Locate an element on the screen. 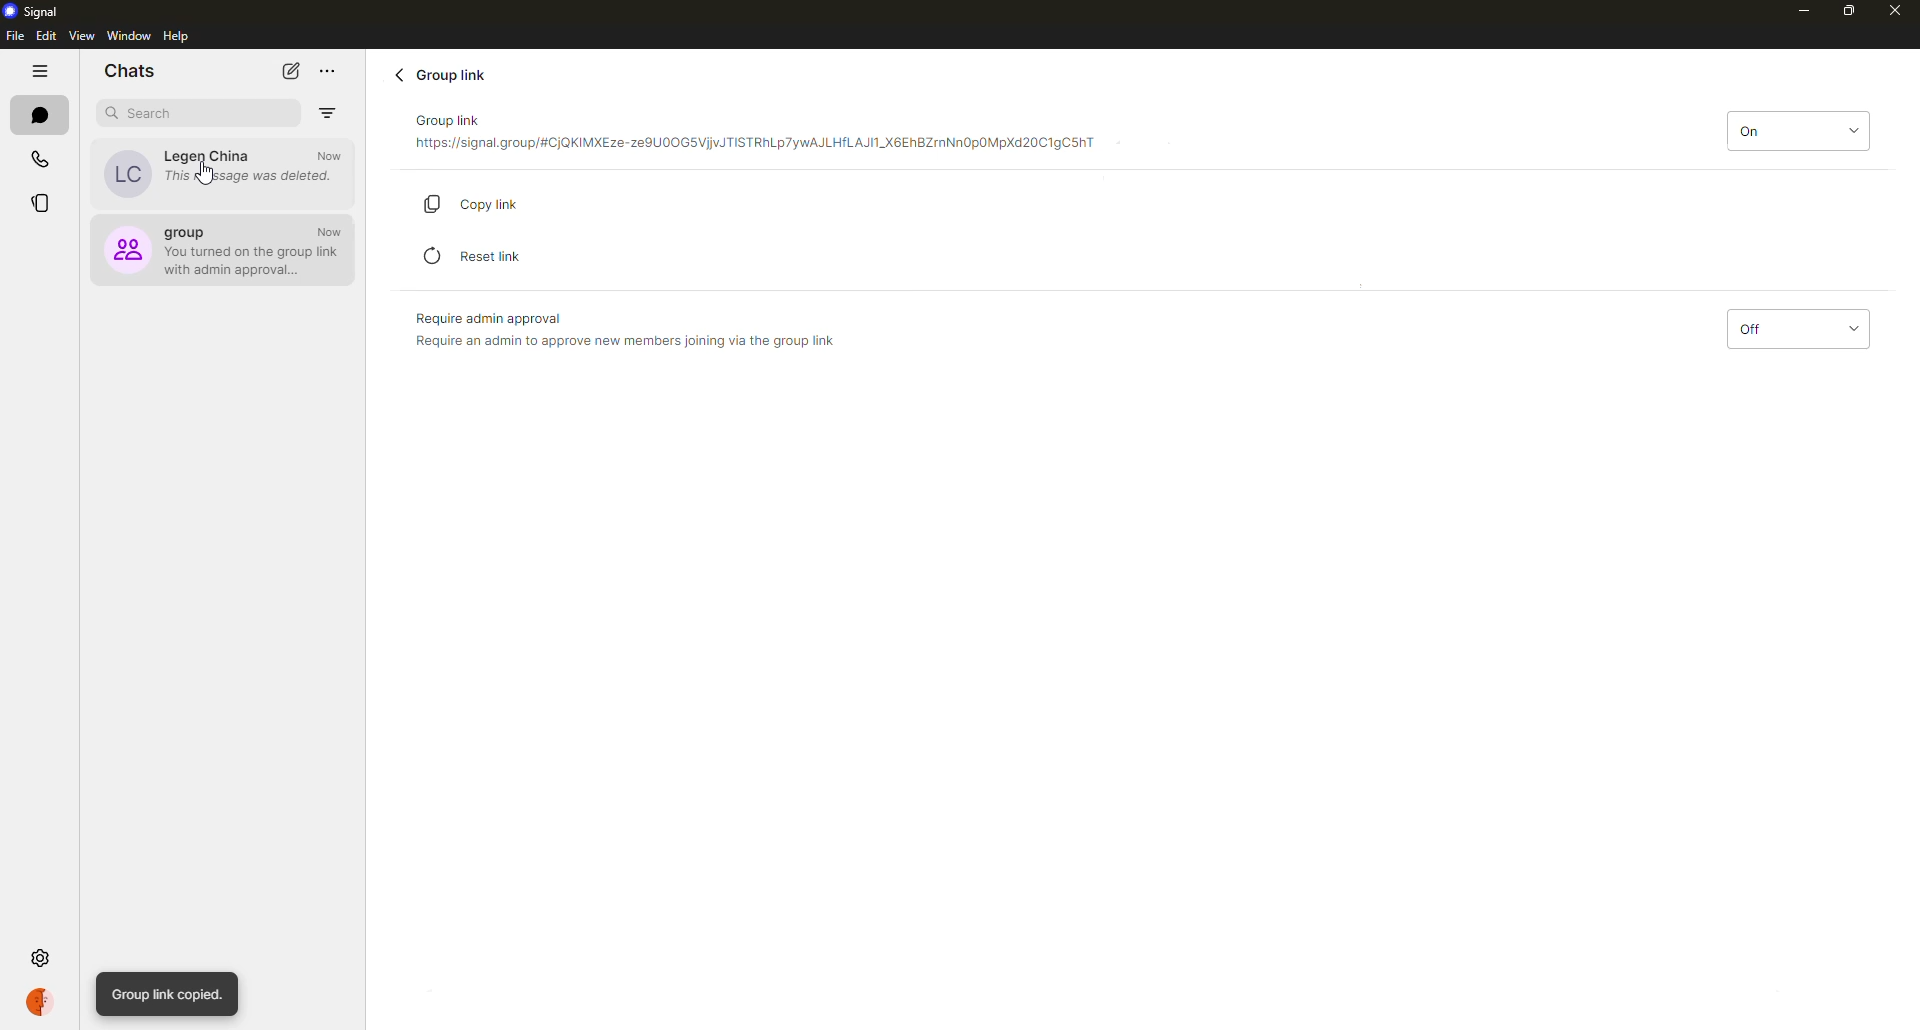 This screenshot has height=1030, width=1920. stories is located at coordinates (39, 206).